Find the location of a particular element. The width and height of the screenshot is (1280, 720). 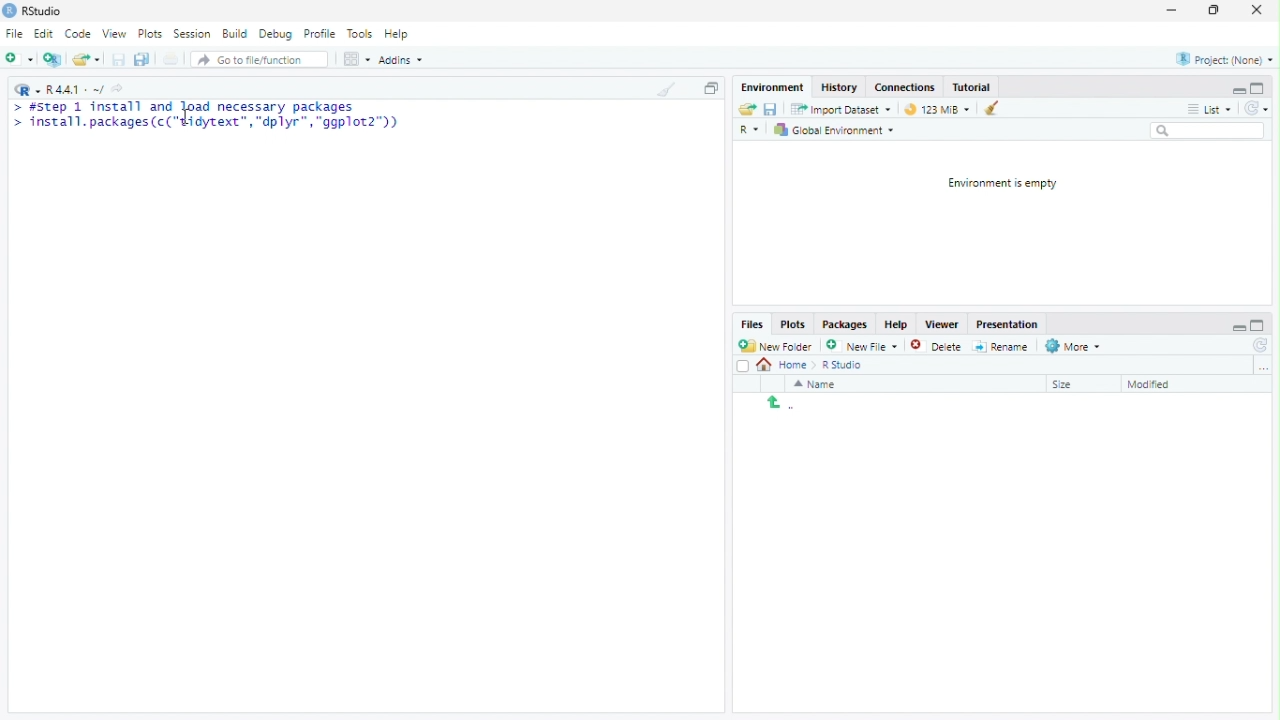

View is located at coordinates (114, 34).